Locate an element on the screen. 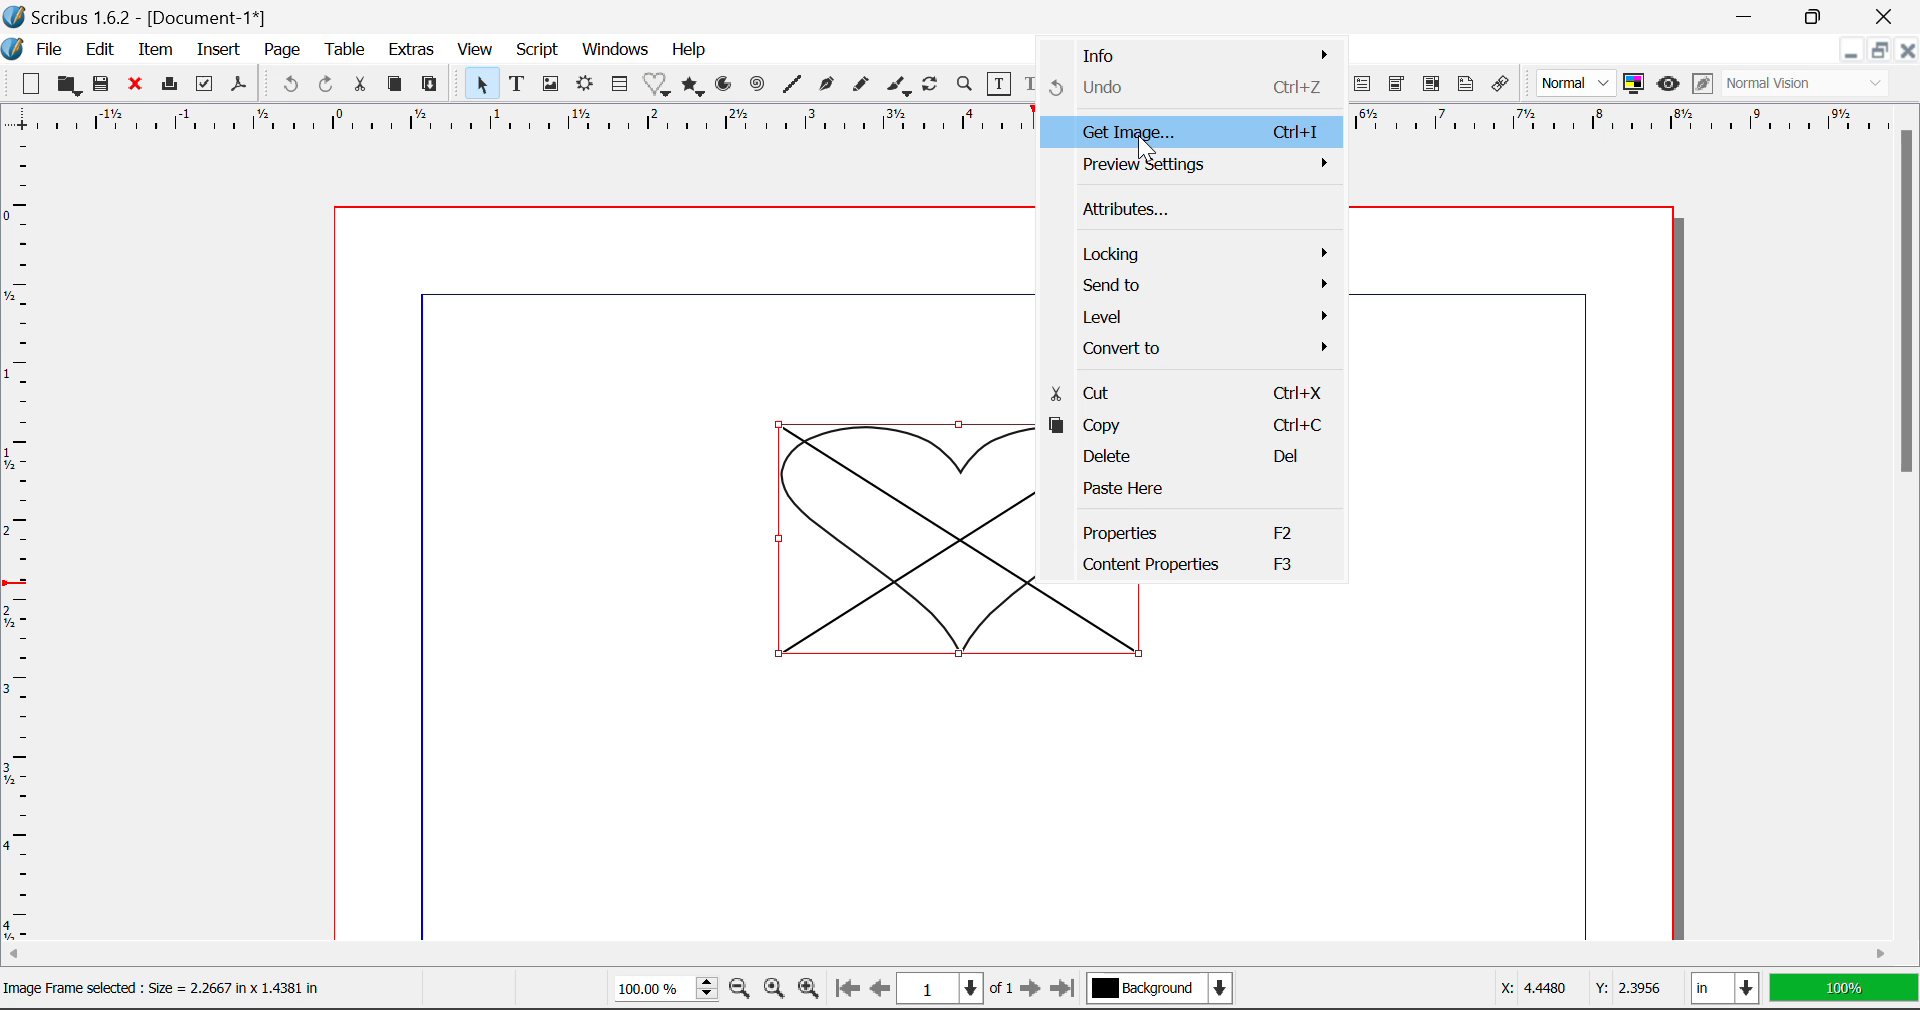 The width and height of the screenshot is (1920, 1010). Item is located at coordinates (156, 51).